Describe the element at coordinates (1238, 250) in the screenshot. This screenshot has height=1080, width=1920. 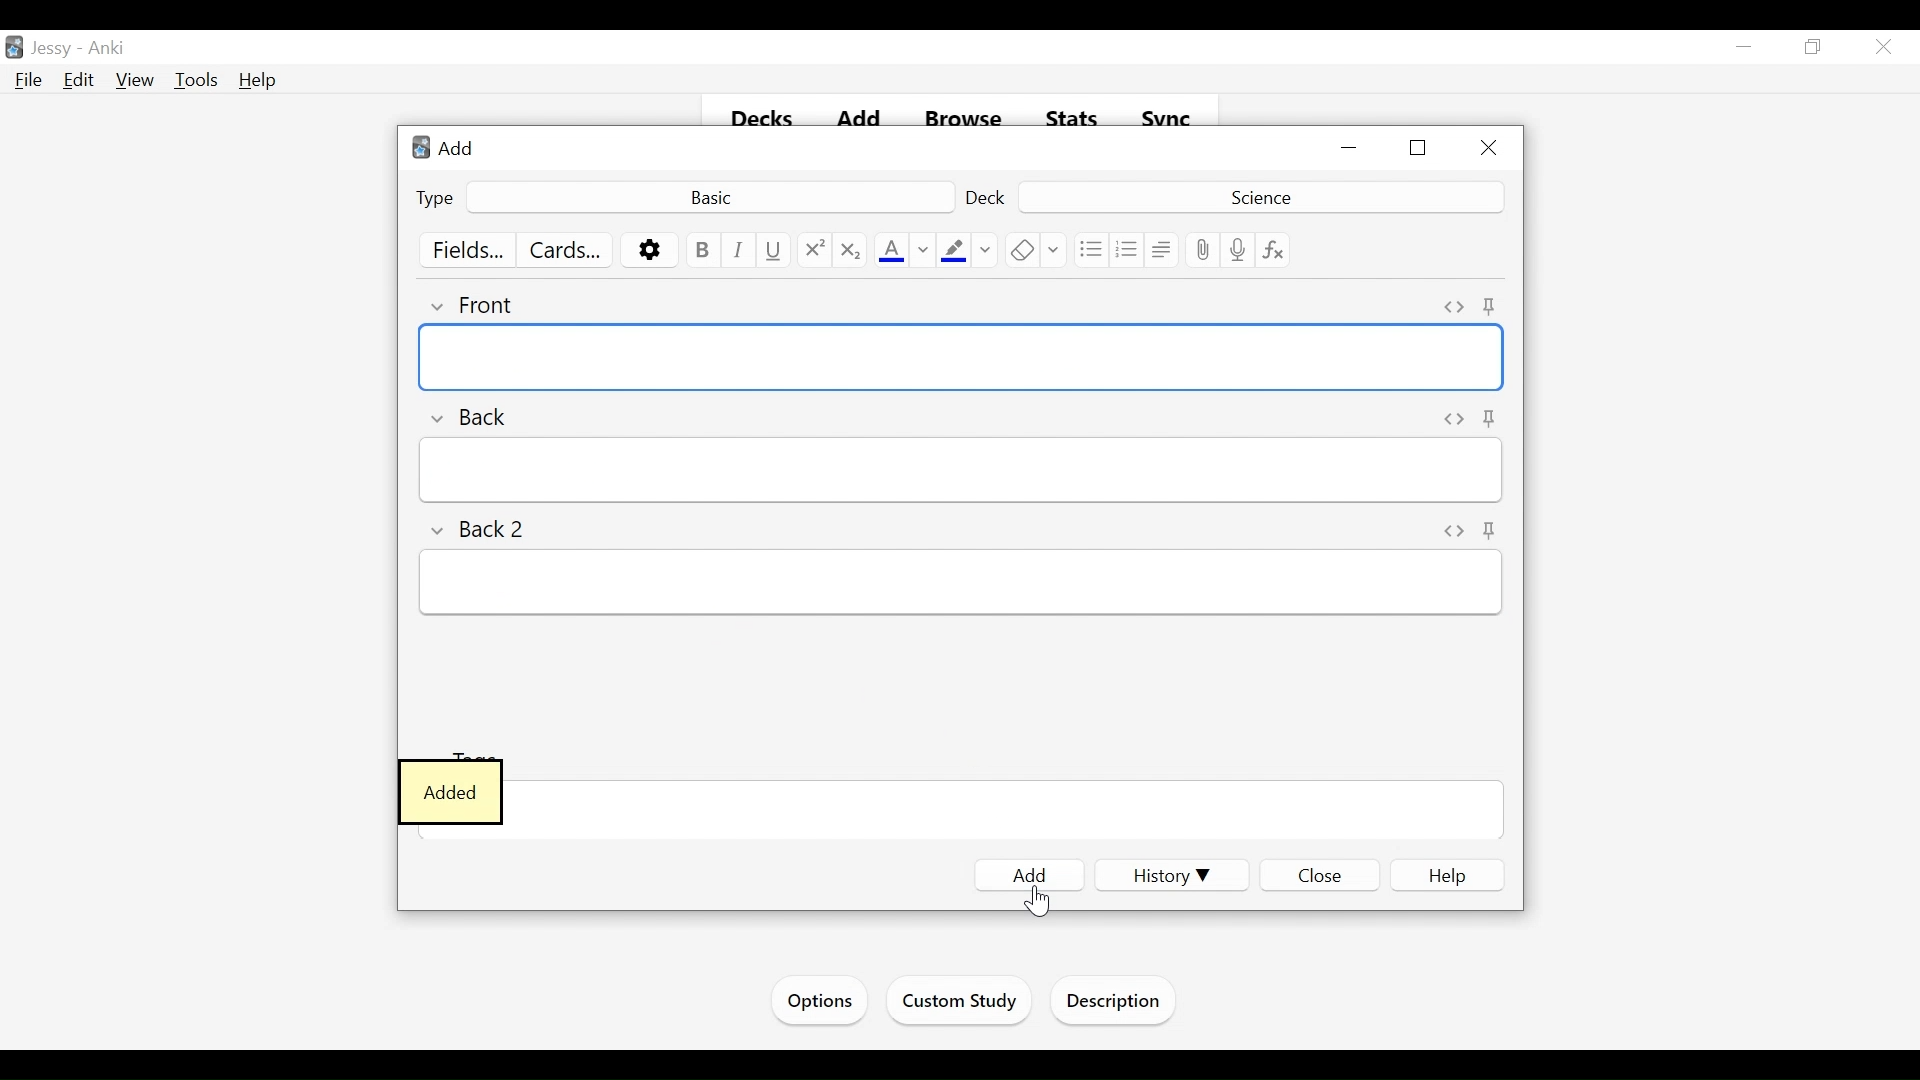
I see `Record Audio` at that location.